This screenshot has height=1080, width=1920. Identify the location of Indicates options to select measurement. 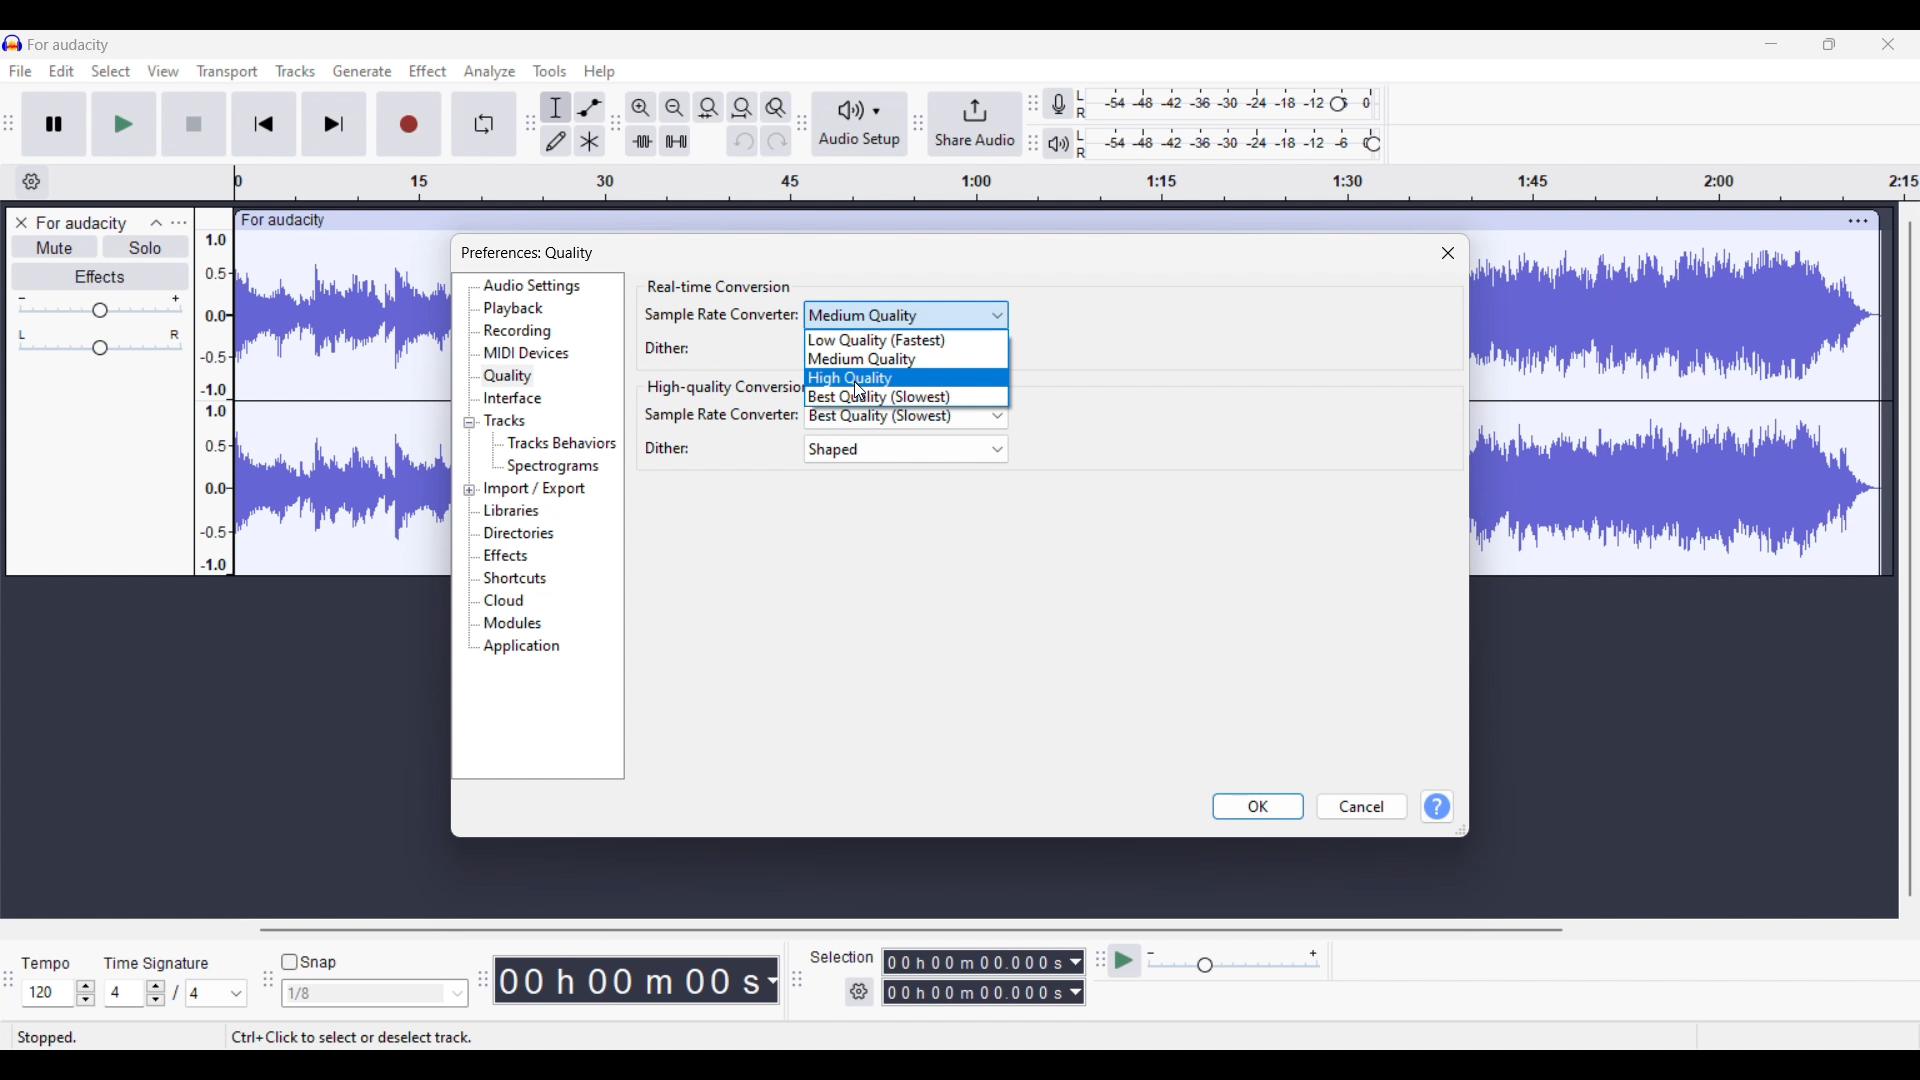
(842, 957).